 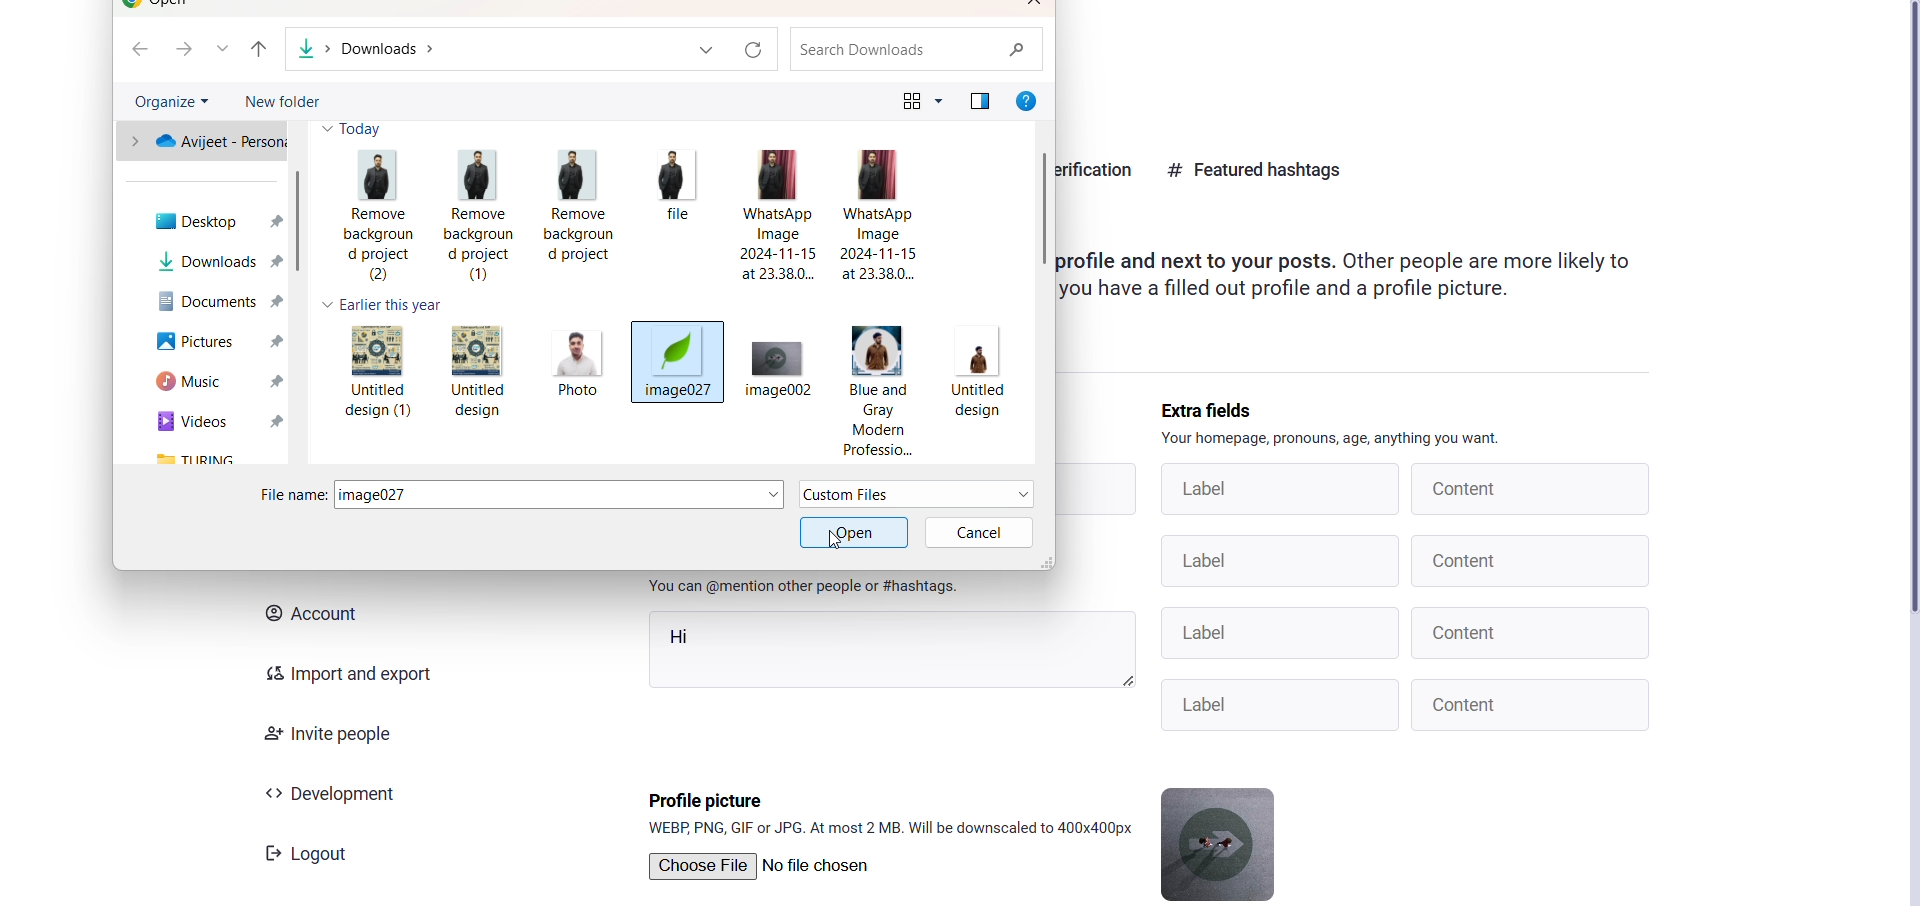 I want to click on cursor, so click(x=834, y=542).